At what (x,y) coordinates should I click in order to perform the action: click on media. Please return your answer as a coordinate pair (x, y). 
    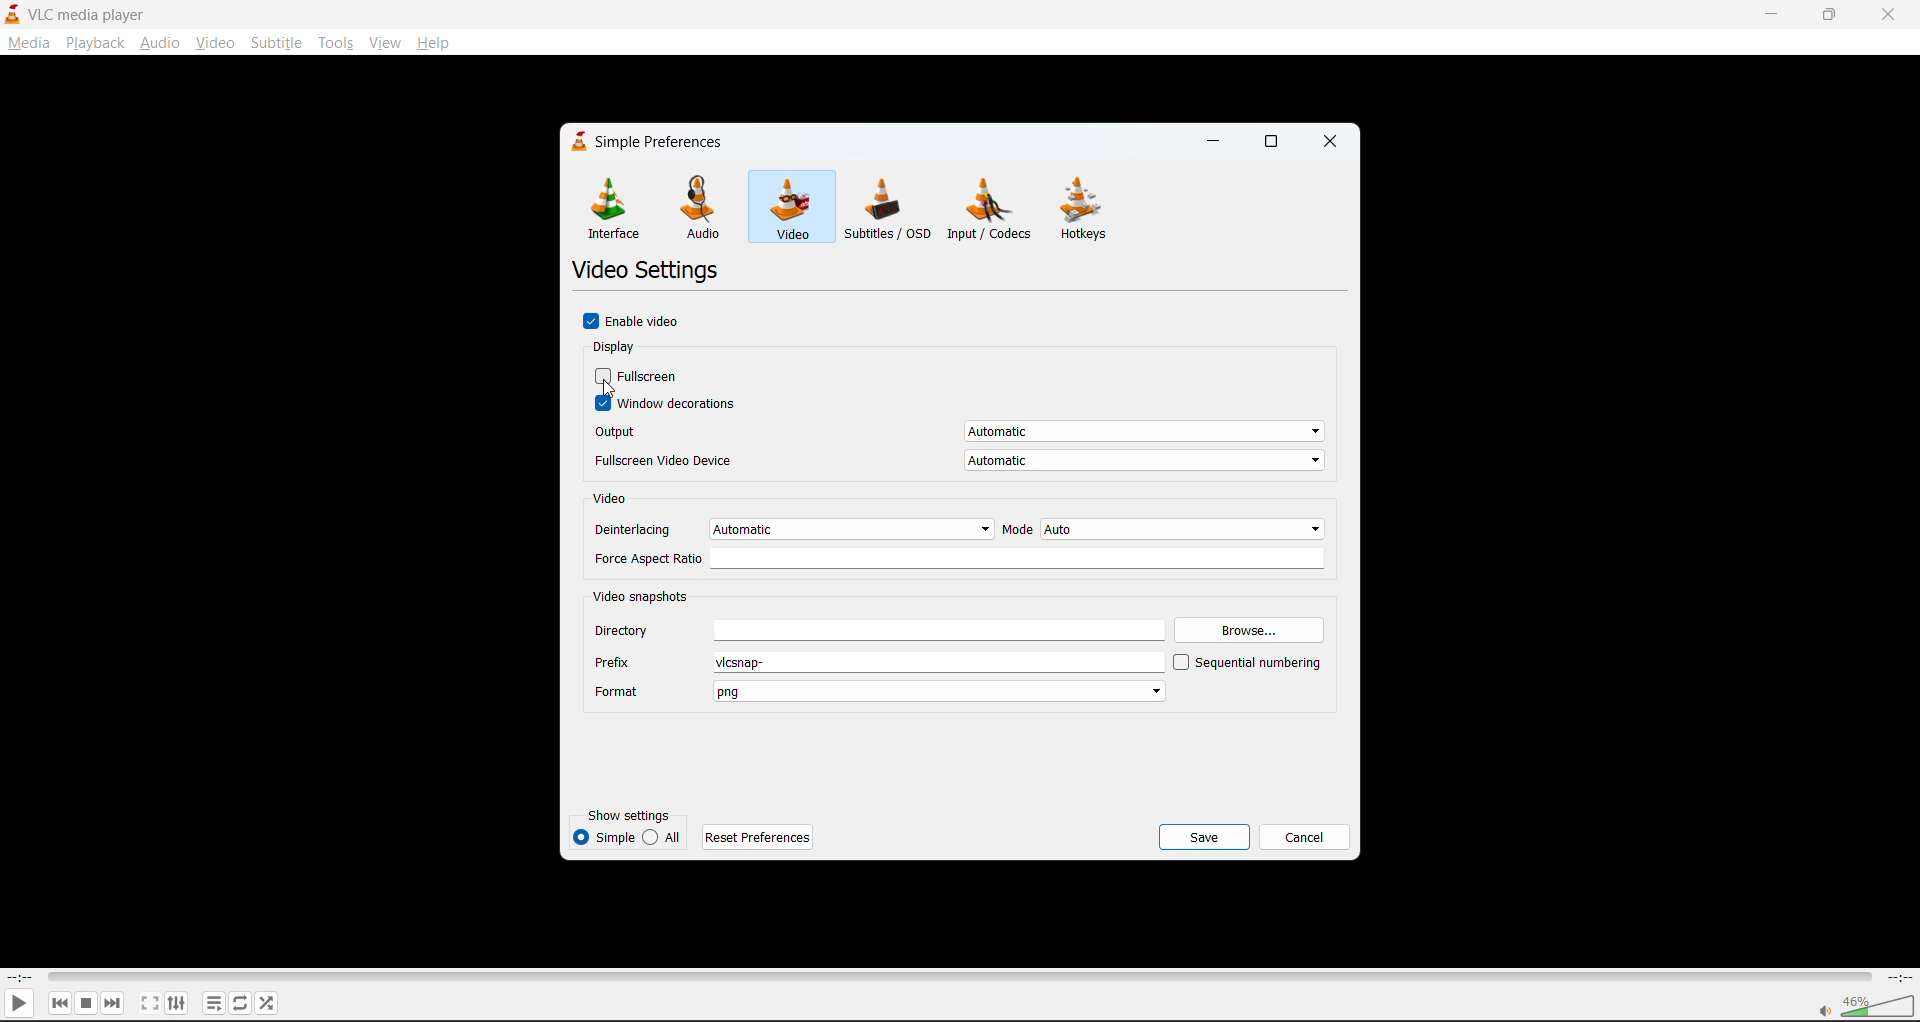
    Looking at the image, I should click on (26, 42).